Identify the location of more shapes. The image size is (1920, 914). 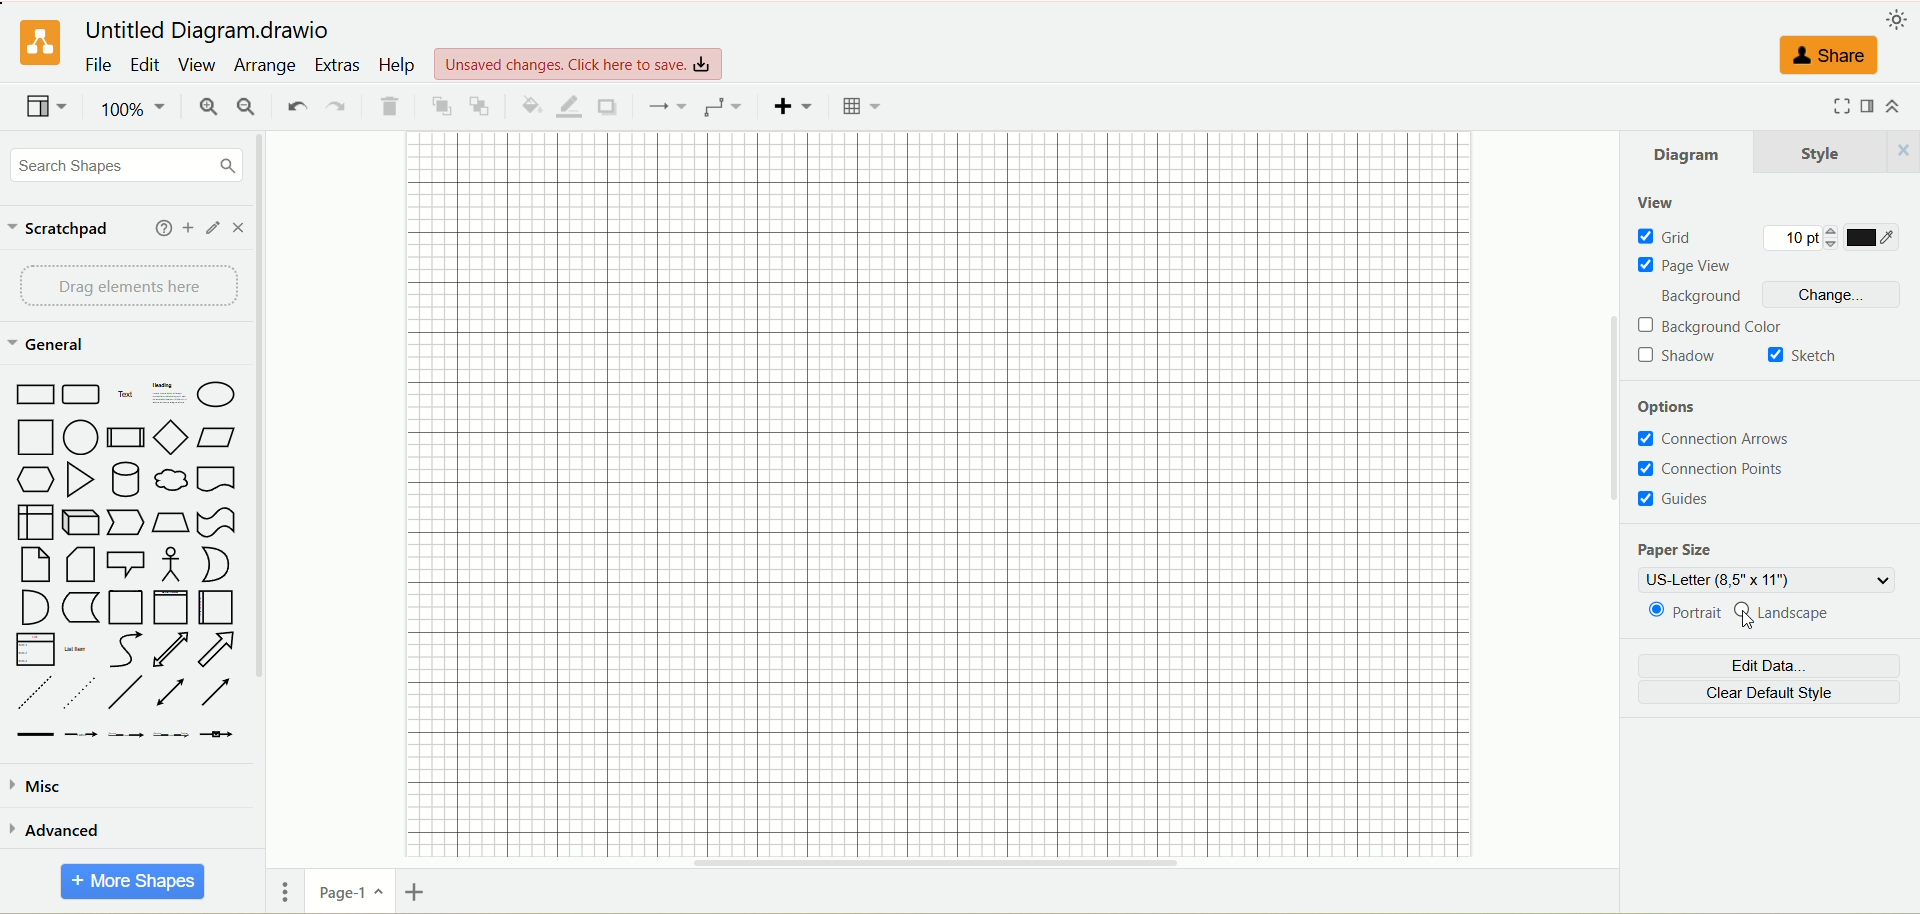
(131, 880).